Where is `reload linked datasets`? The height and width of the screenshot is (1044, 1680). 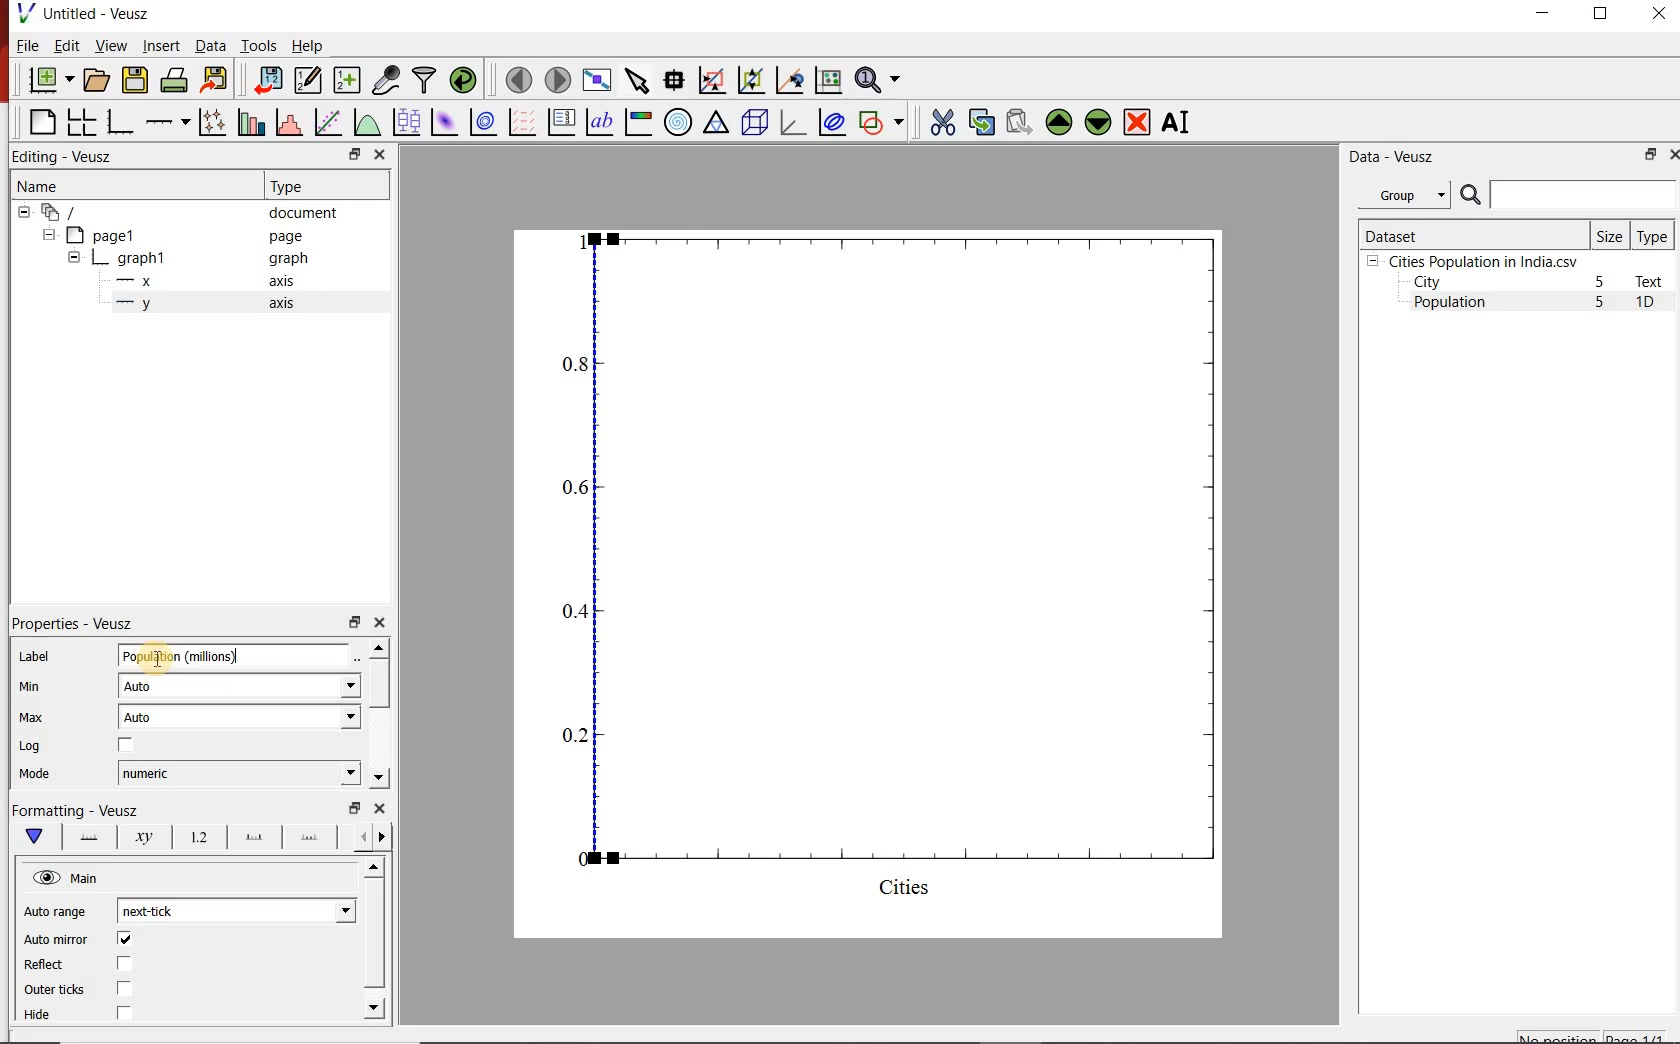 reload linked datasets is located at coordinates (462, 80).